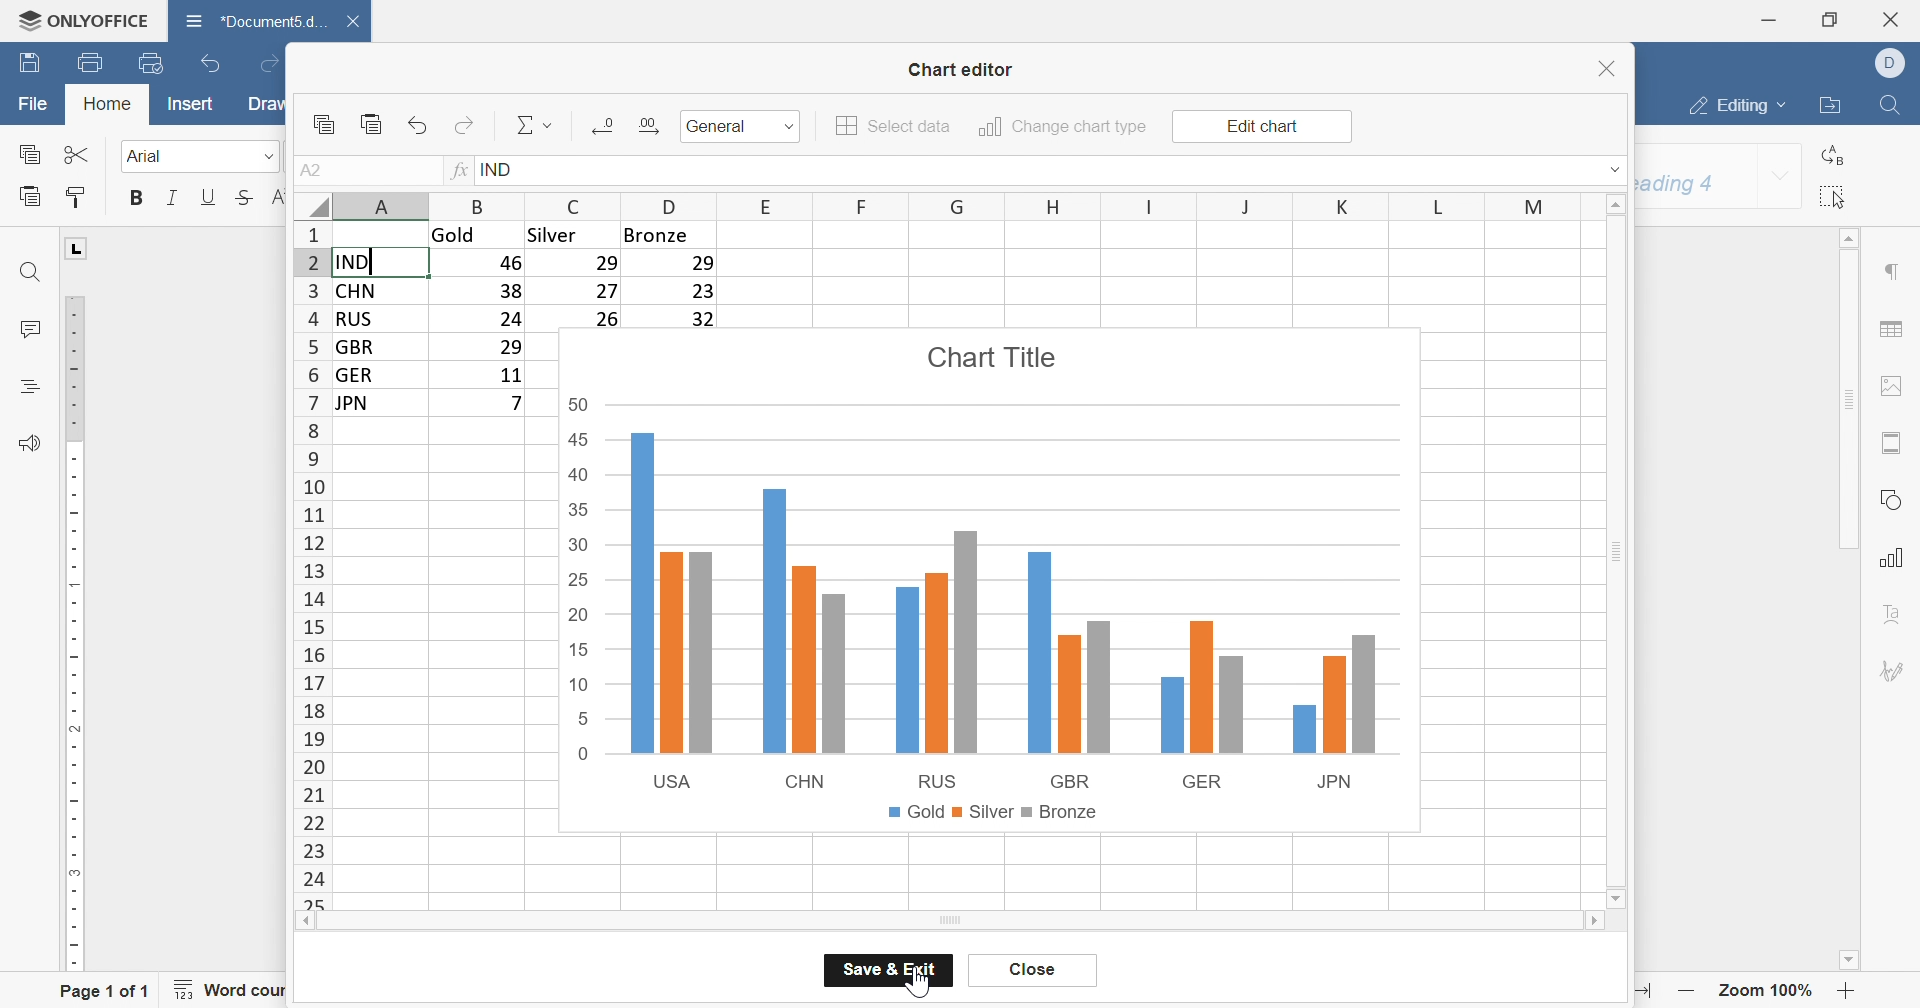 This screenshot has height=1008, width=1920. I want to click on change chart type, so click(1062, 127).